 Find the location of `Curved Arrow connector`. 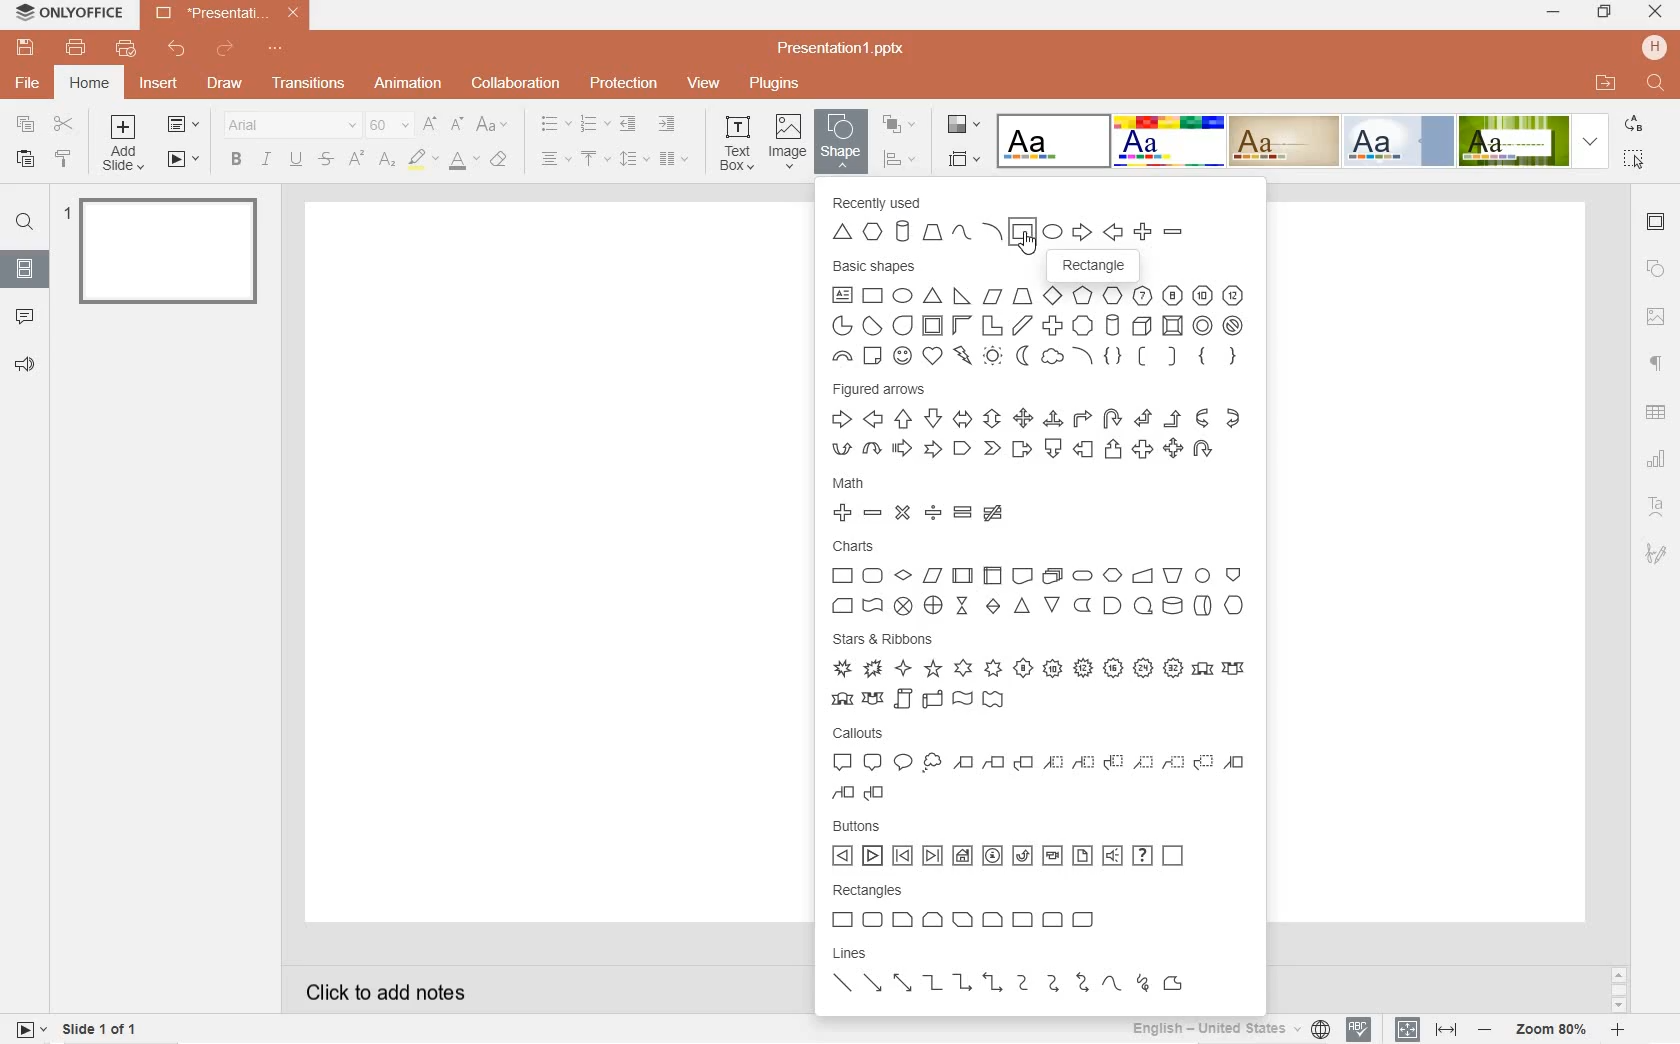

Curved Arrow connector is located at coordinates (1053, 985).